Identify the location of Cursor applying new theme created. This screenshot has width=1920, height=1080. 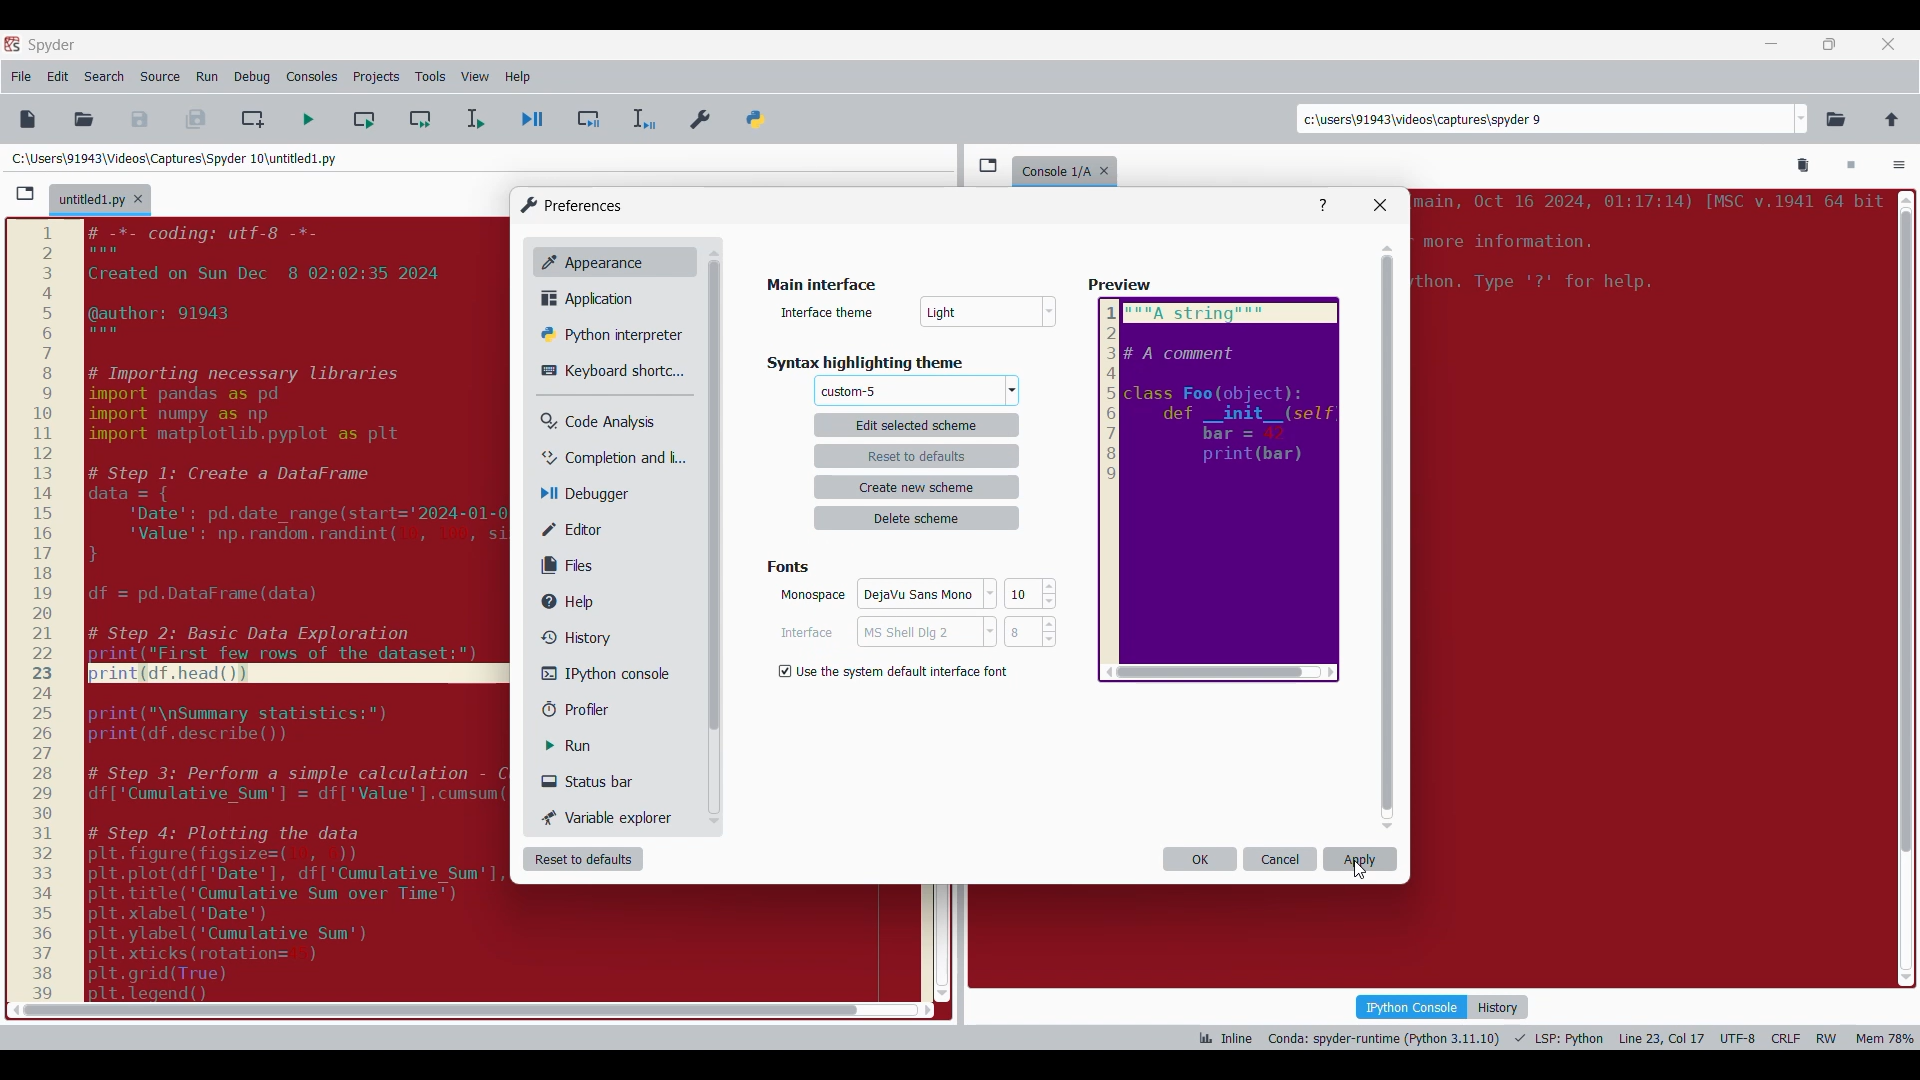
(1360, 870).